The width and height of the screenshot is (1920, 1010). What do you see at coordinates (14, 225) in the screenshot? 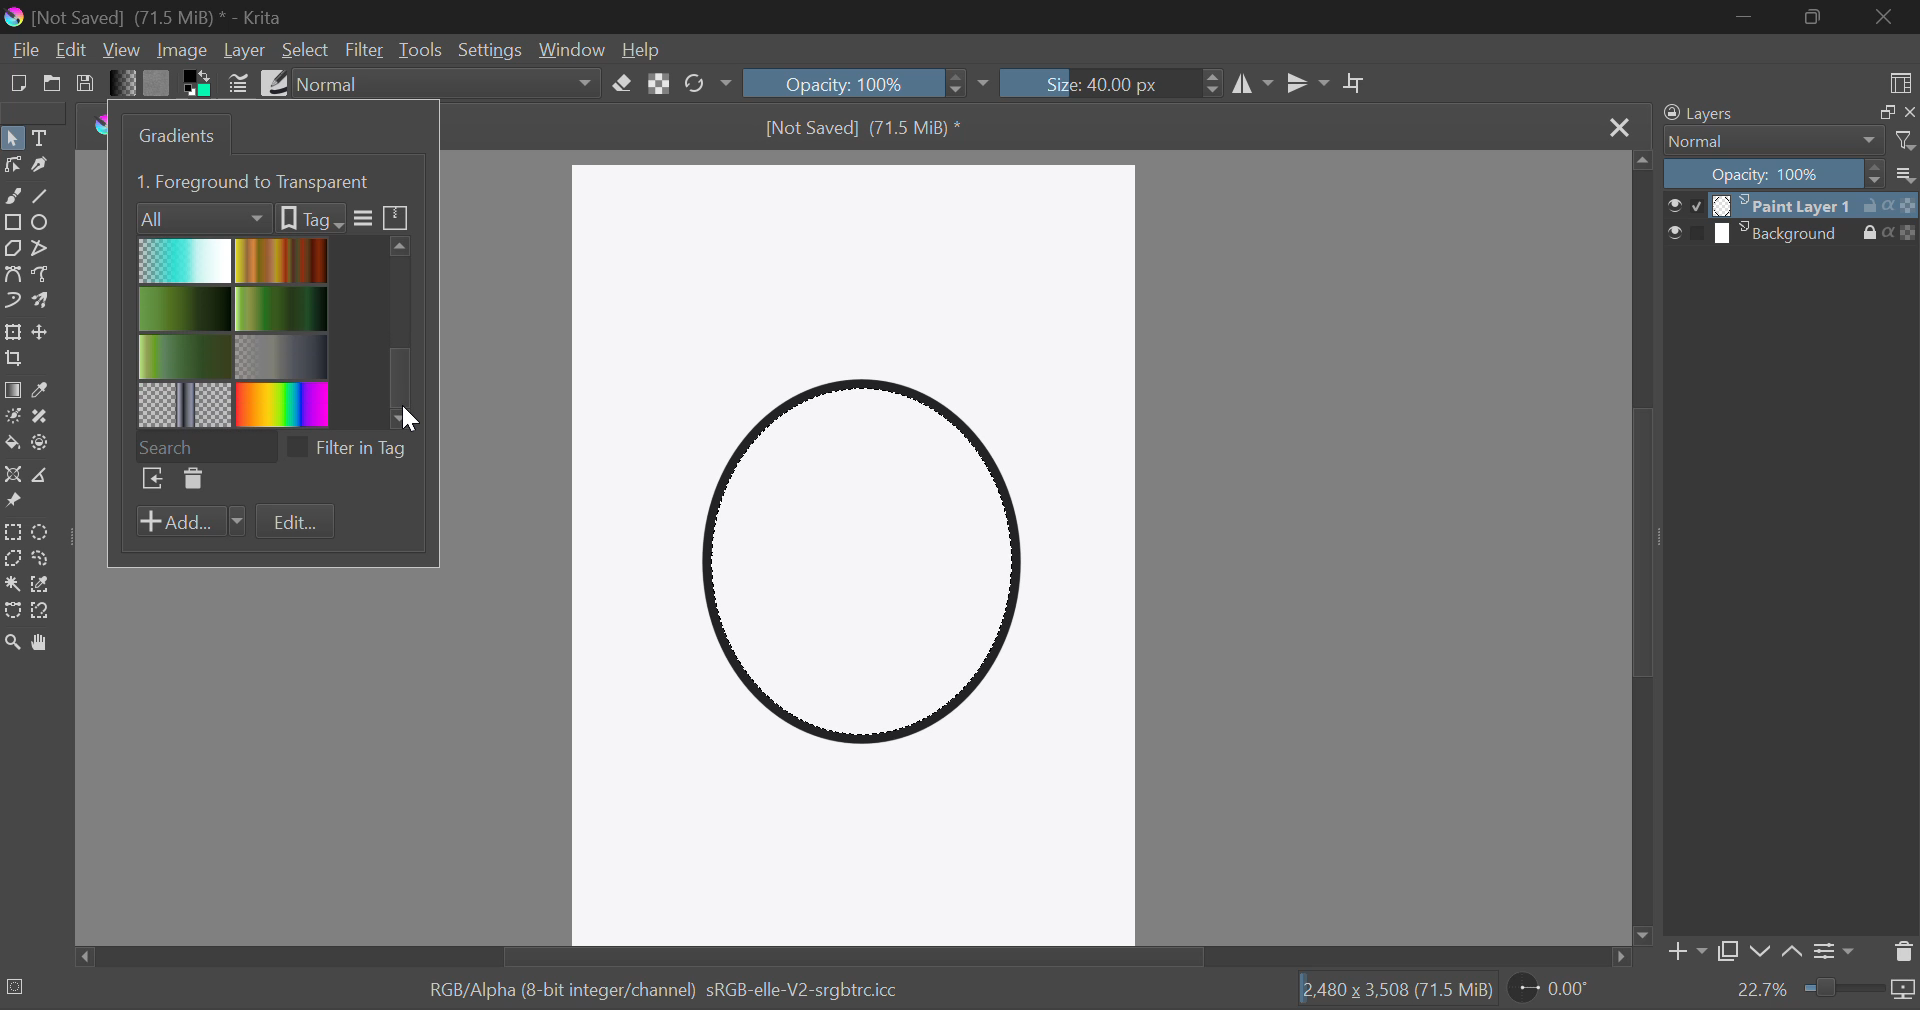
I see `Rectangle` at bounding box center [14, 225].